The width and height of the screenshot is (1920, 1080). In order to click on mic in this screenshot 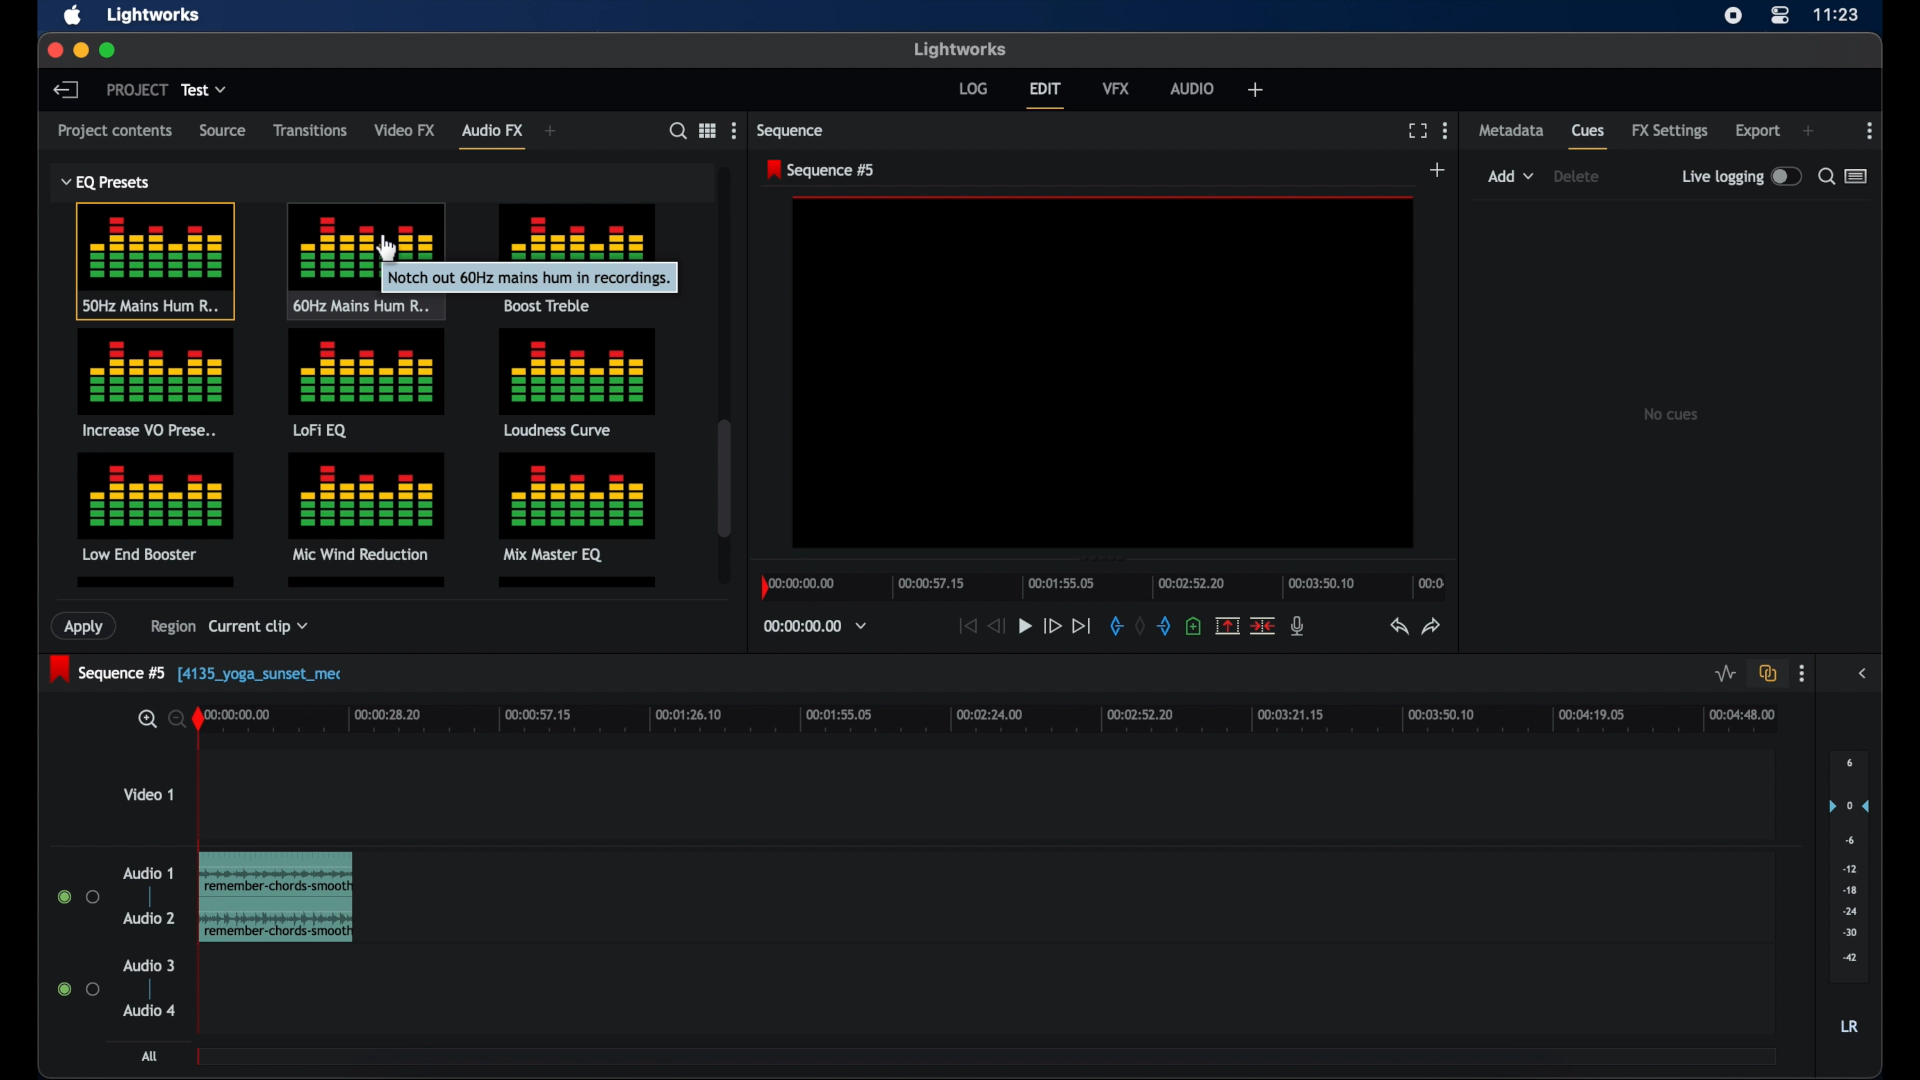, I will do `click(1297, 626)`.